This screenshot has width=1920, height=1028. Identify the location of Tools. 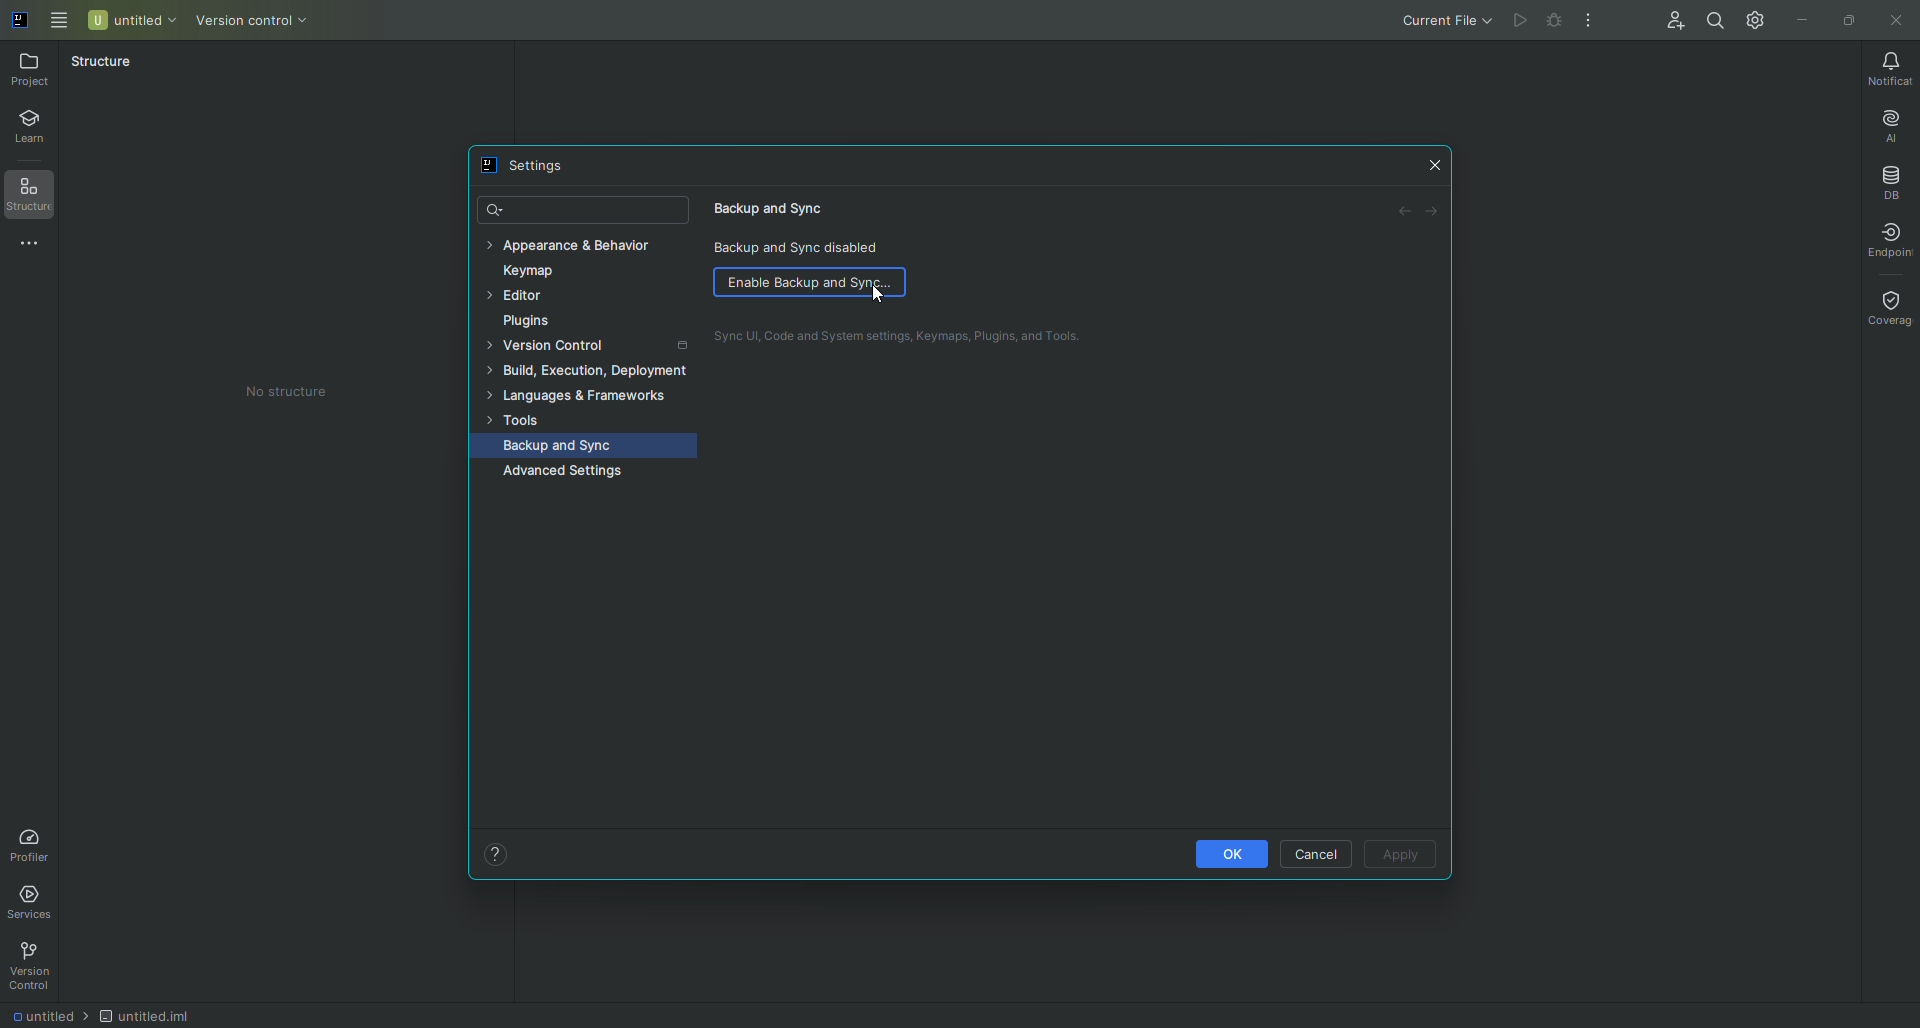
(523, 420).